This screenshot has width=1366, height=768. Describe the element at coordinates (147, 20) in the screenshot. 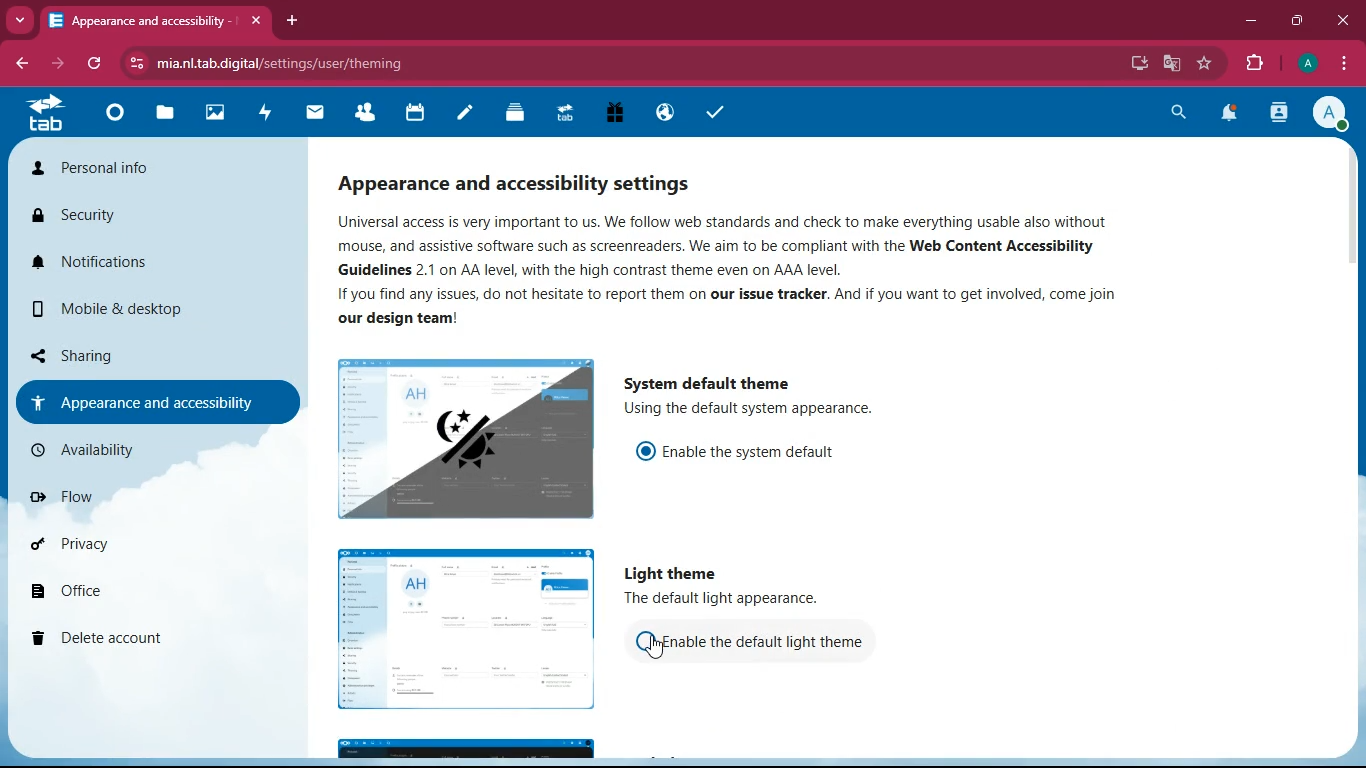

I see `tab` at that location.